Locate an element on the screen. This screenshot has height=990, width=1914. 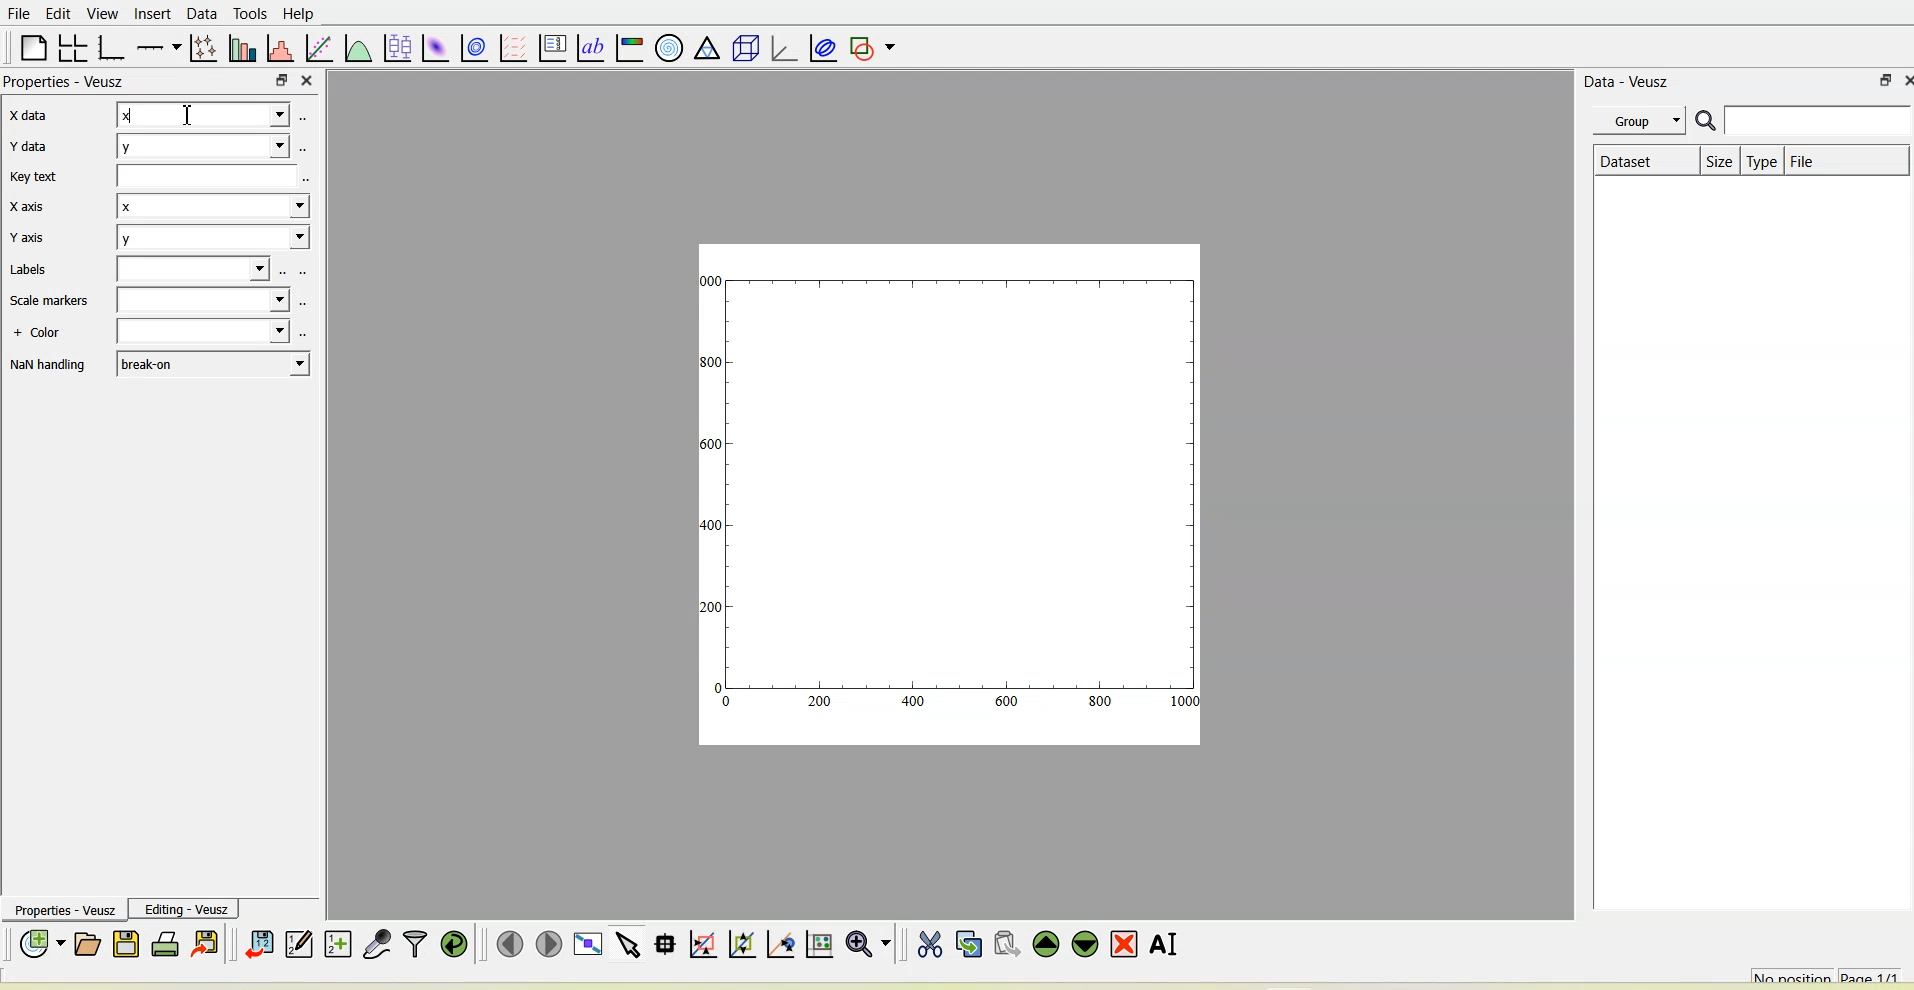
 is located at coordinates (305, 303).